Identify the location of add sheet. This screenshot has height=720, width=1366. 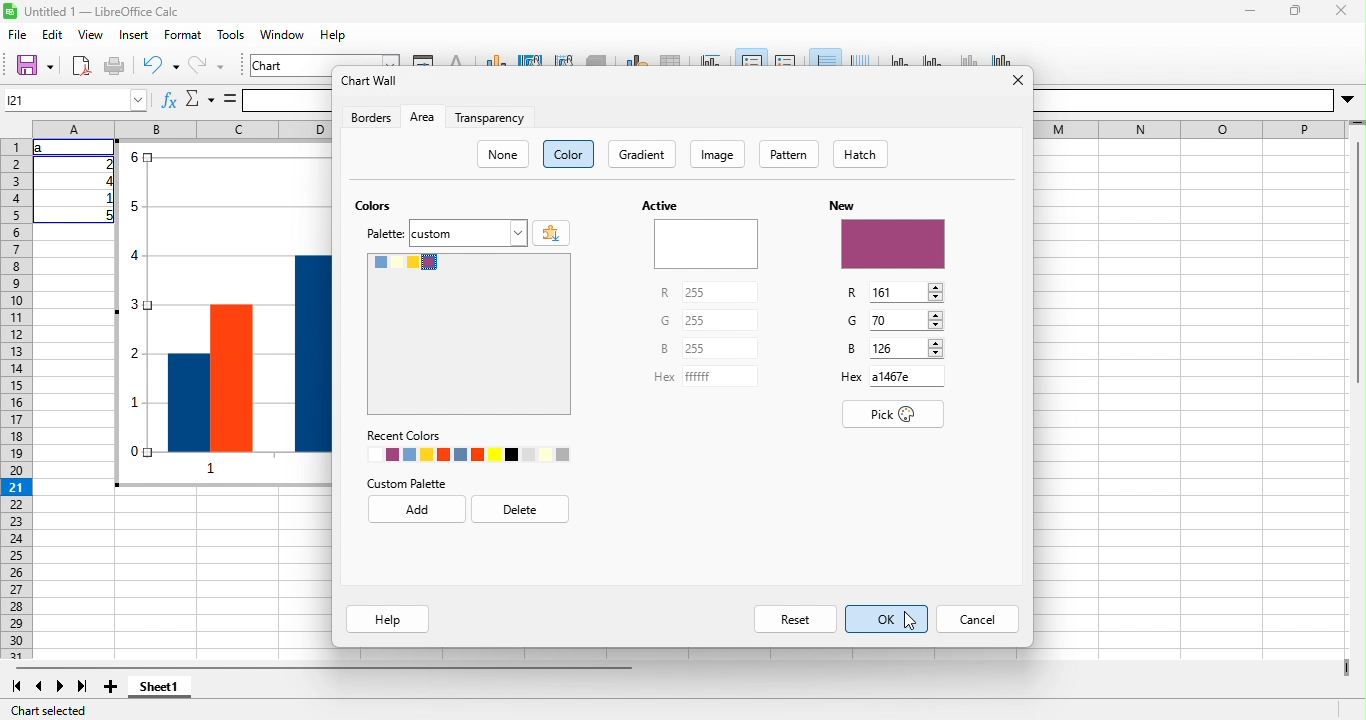
(111, 686).